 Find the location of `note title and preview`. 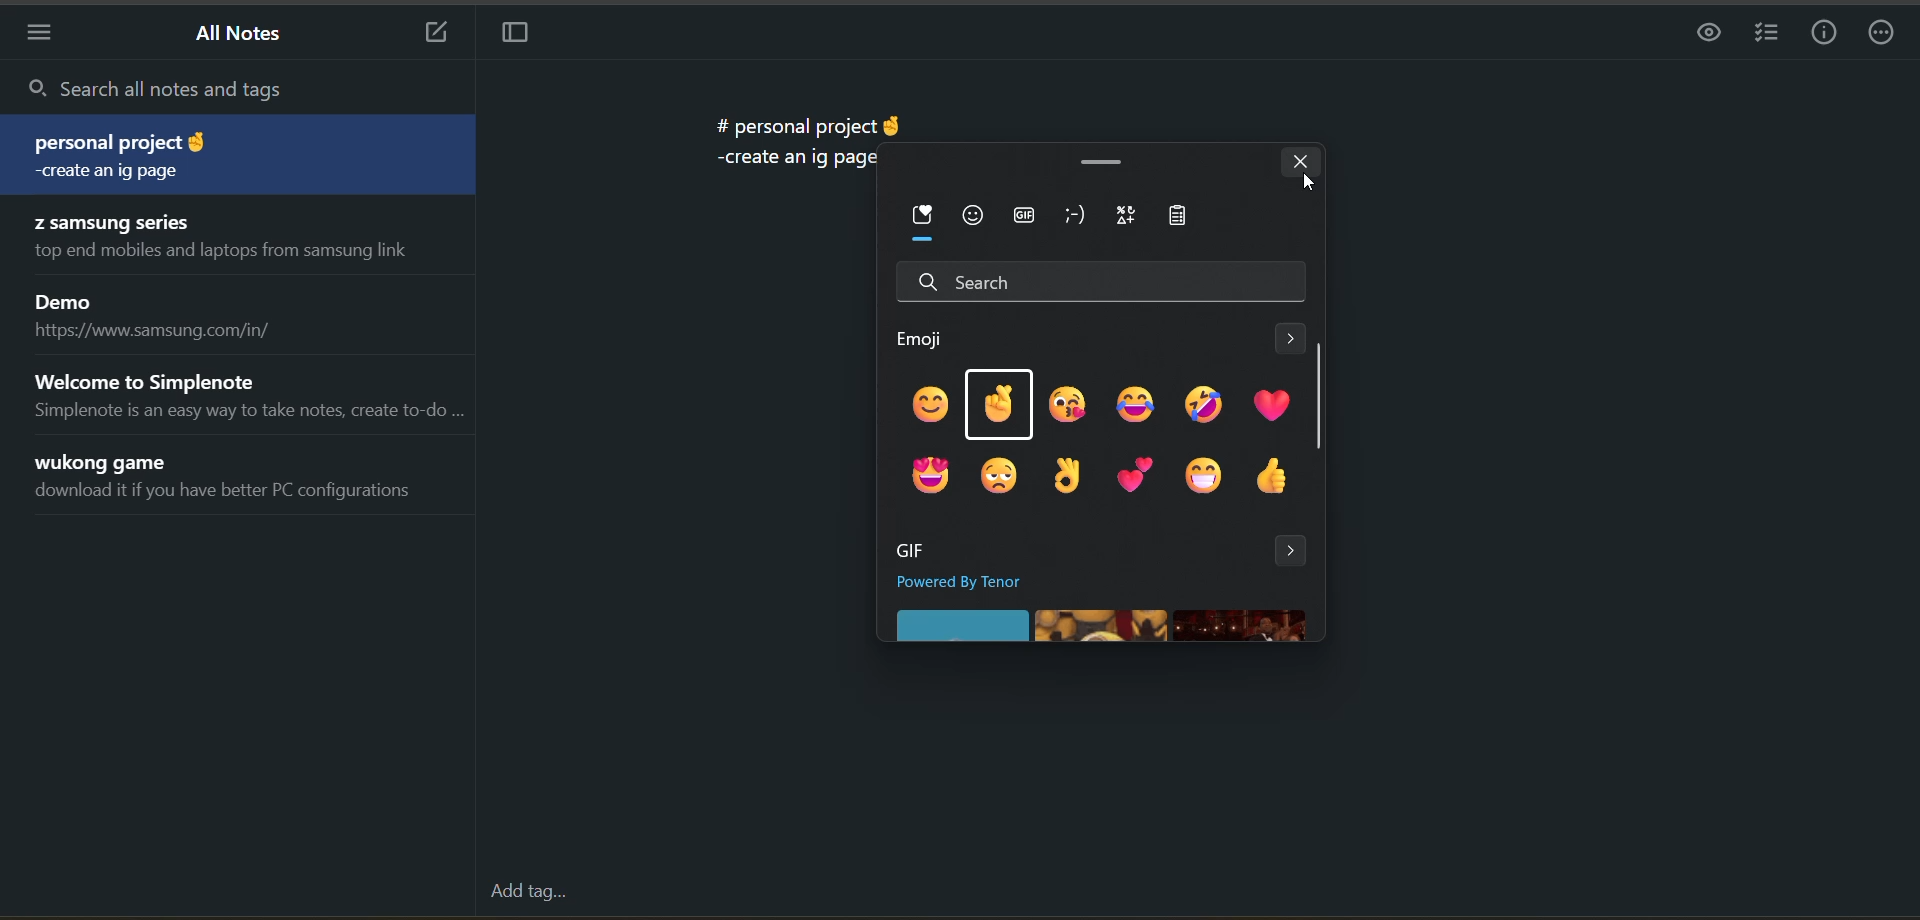

note title and preview is located at coordinates (232, 239).